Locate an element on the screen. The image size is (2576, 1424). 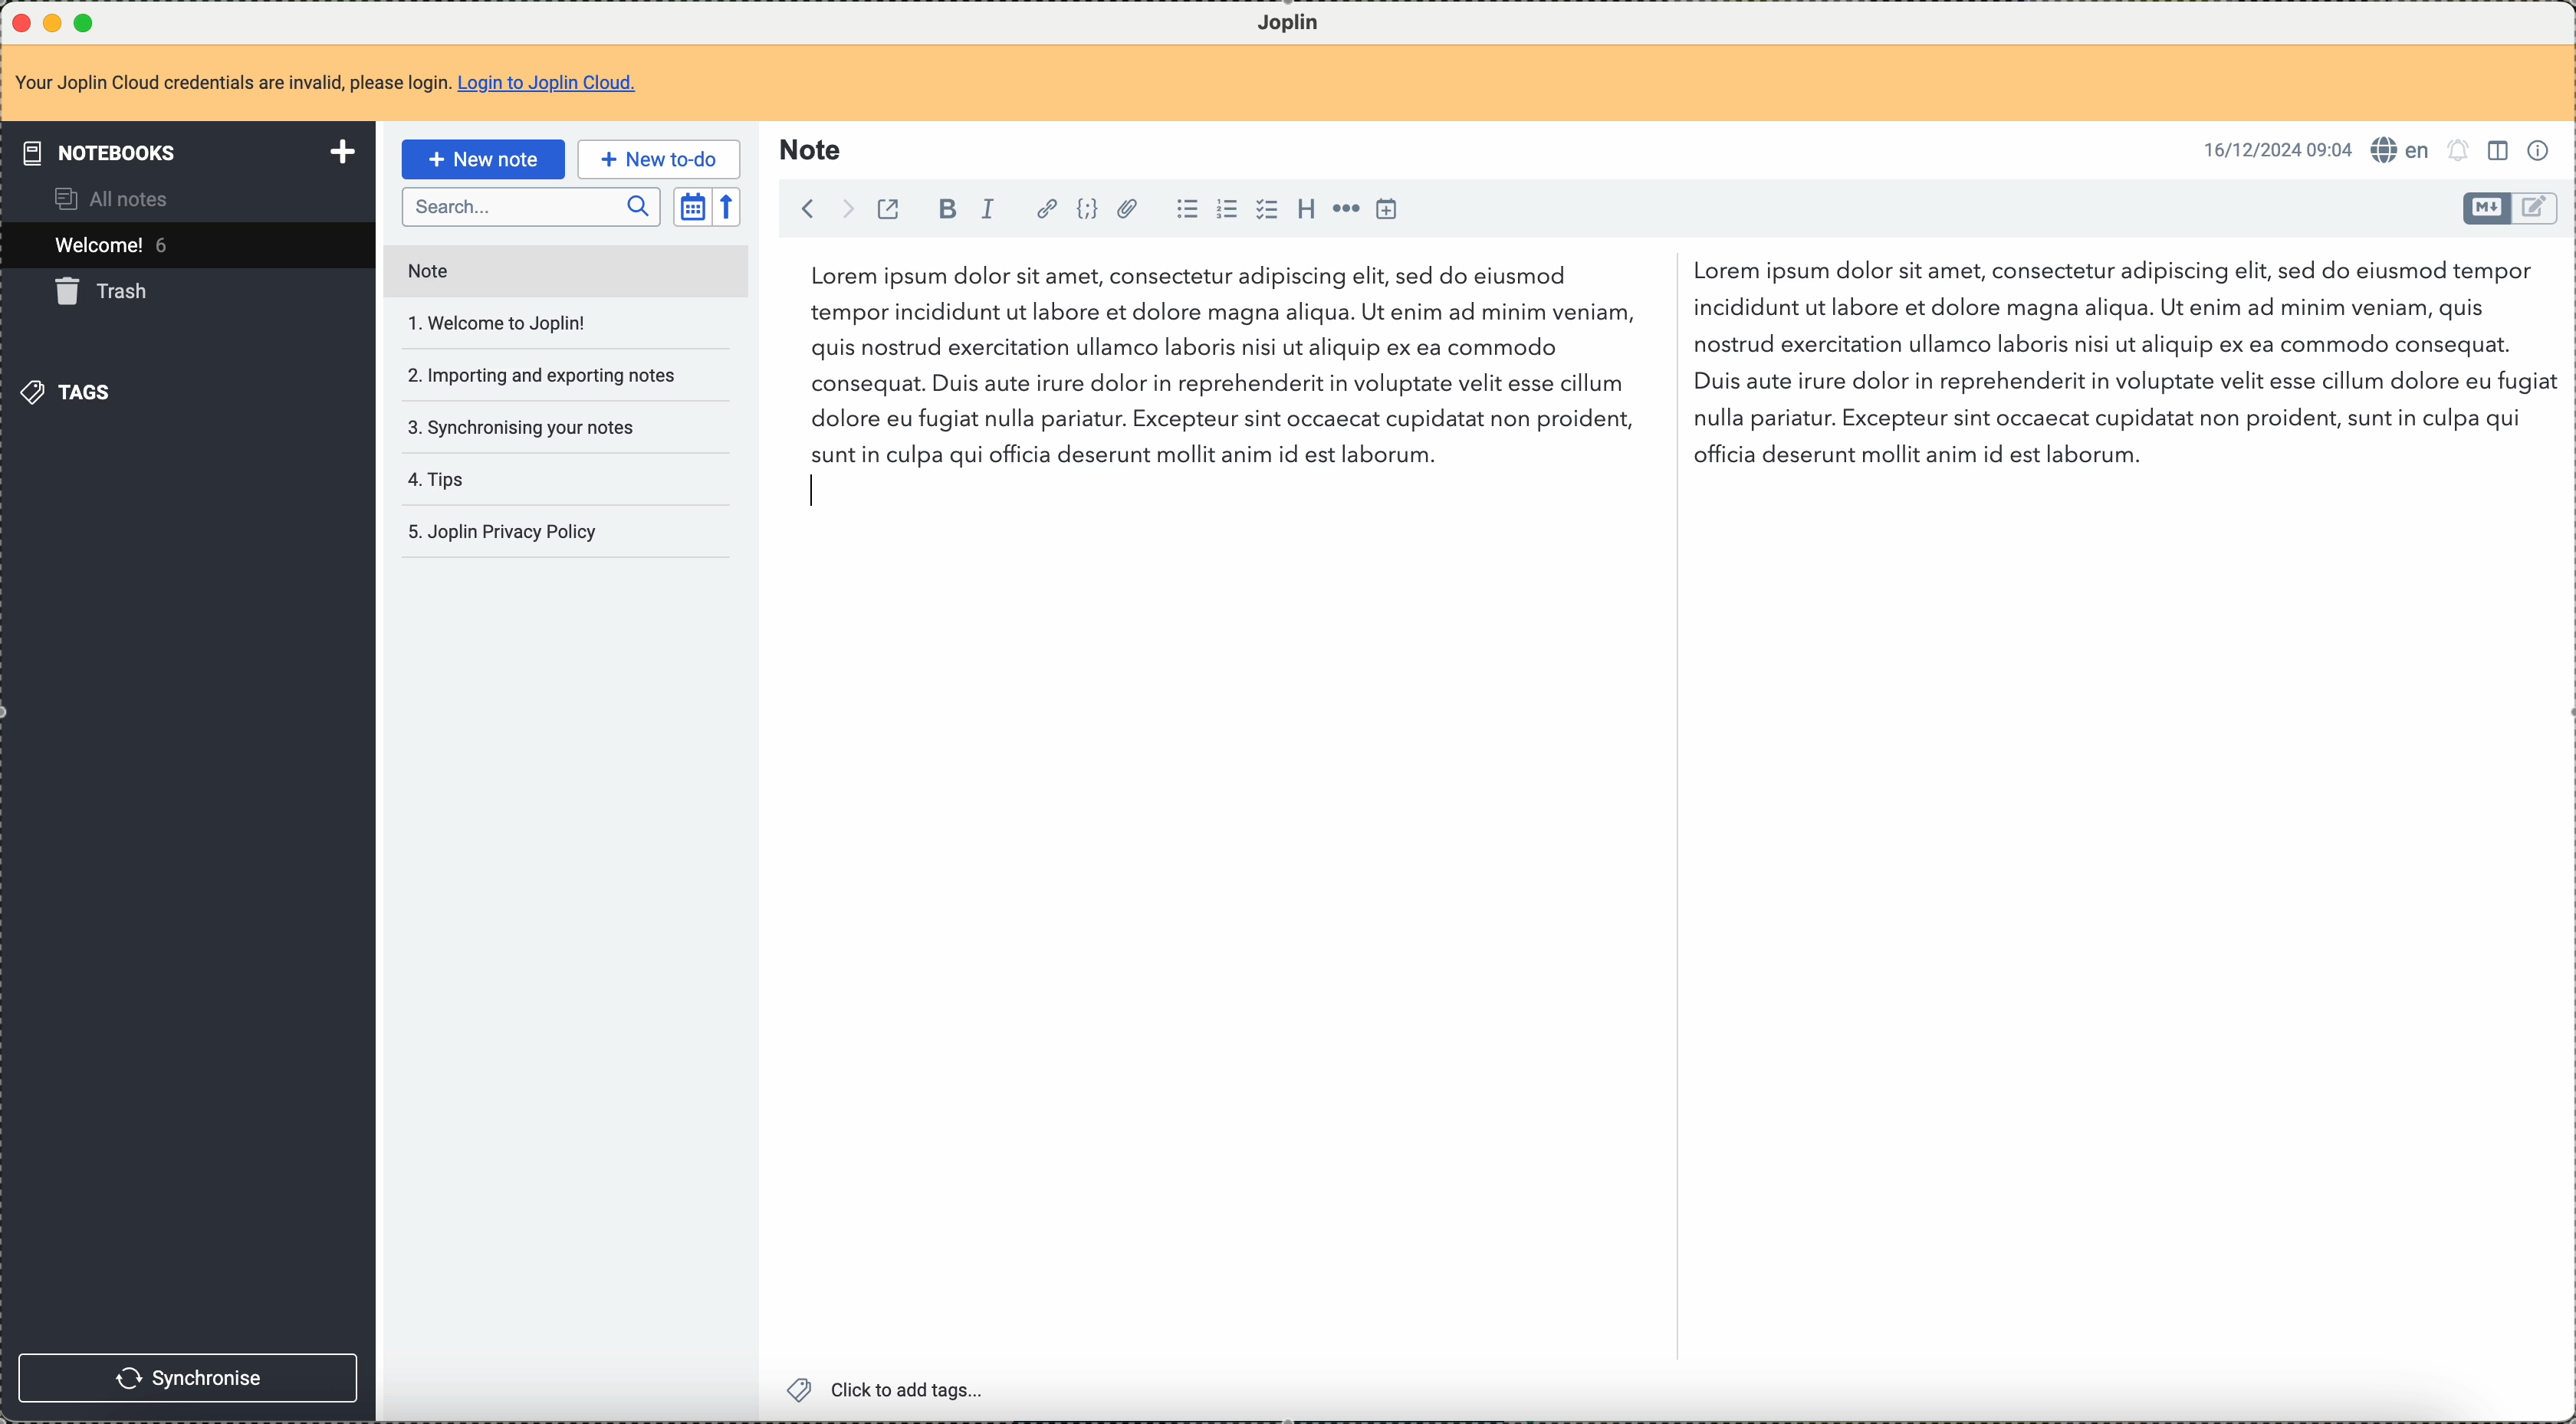
synchronising your notes is located at coordinates (523, 430).